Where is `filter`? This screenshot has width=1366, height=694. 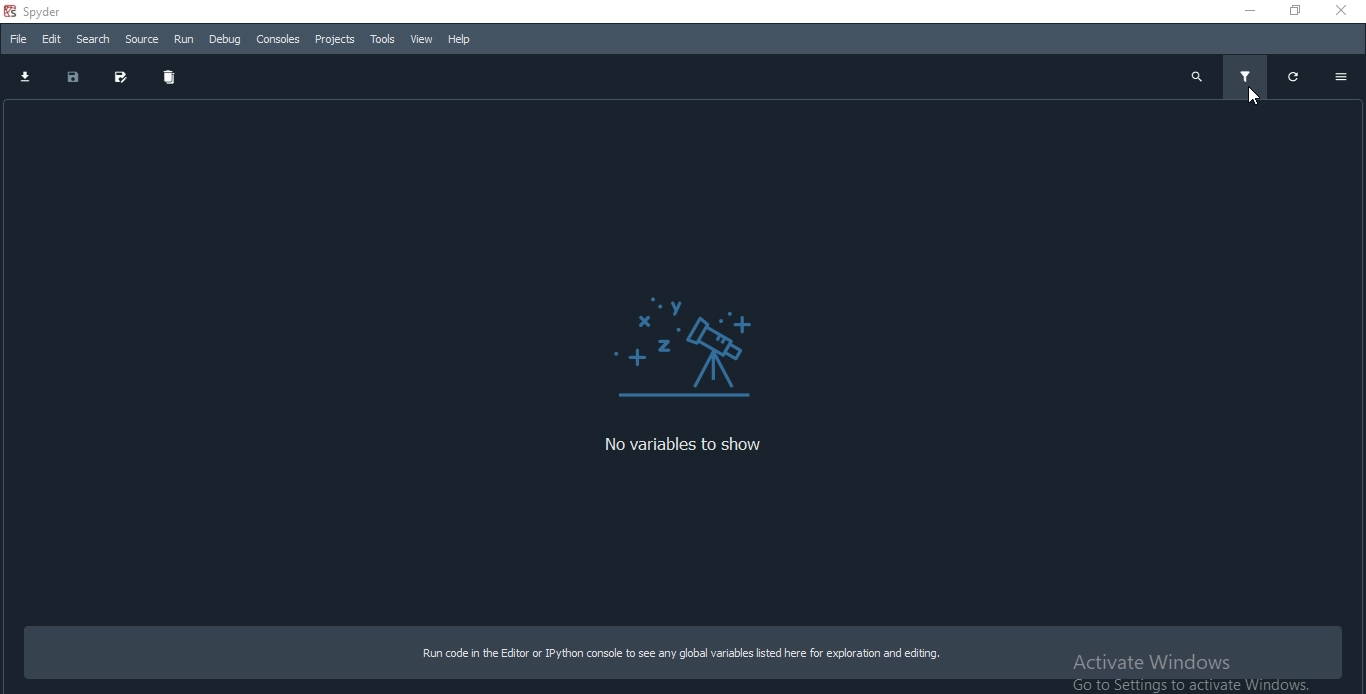
filter is located at coordinates (1244, 76).